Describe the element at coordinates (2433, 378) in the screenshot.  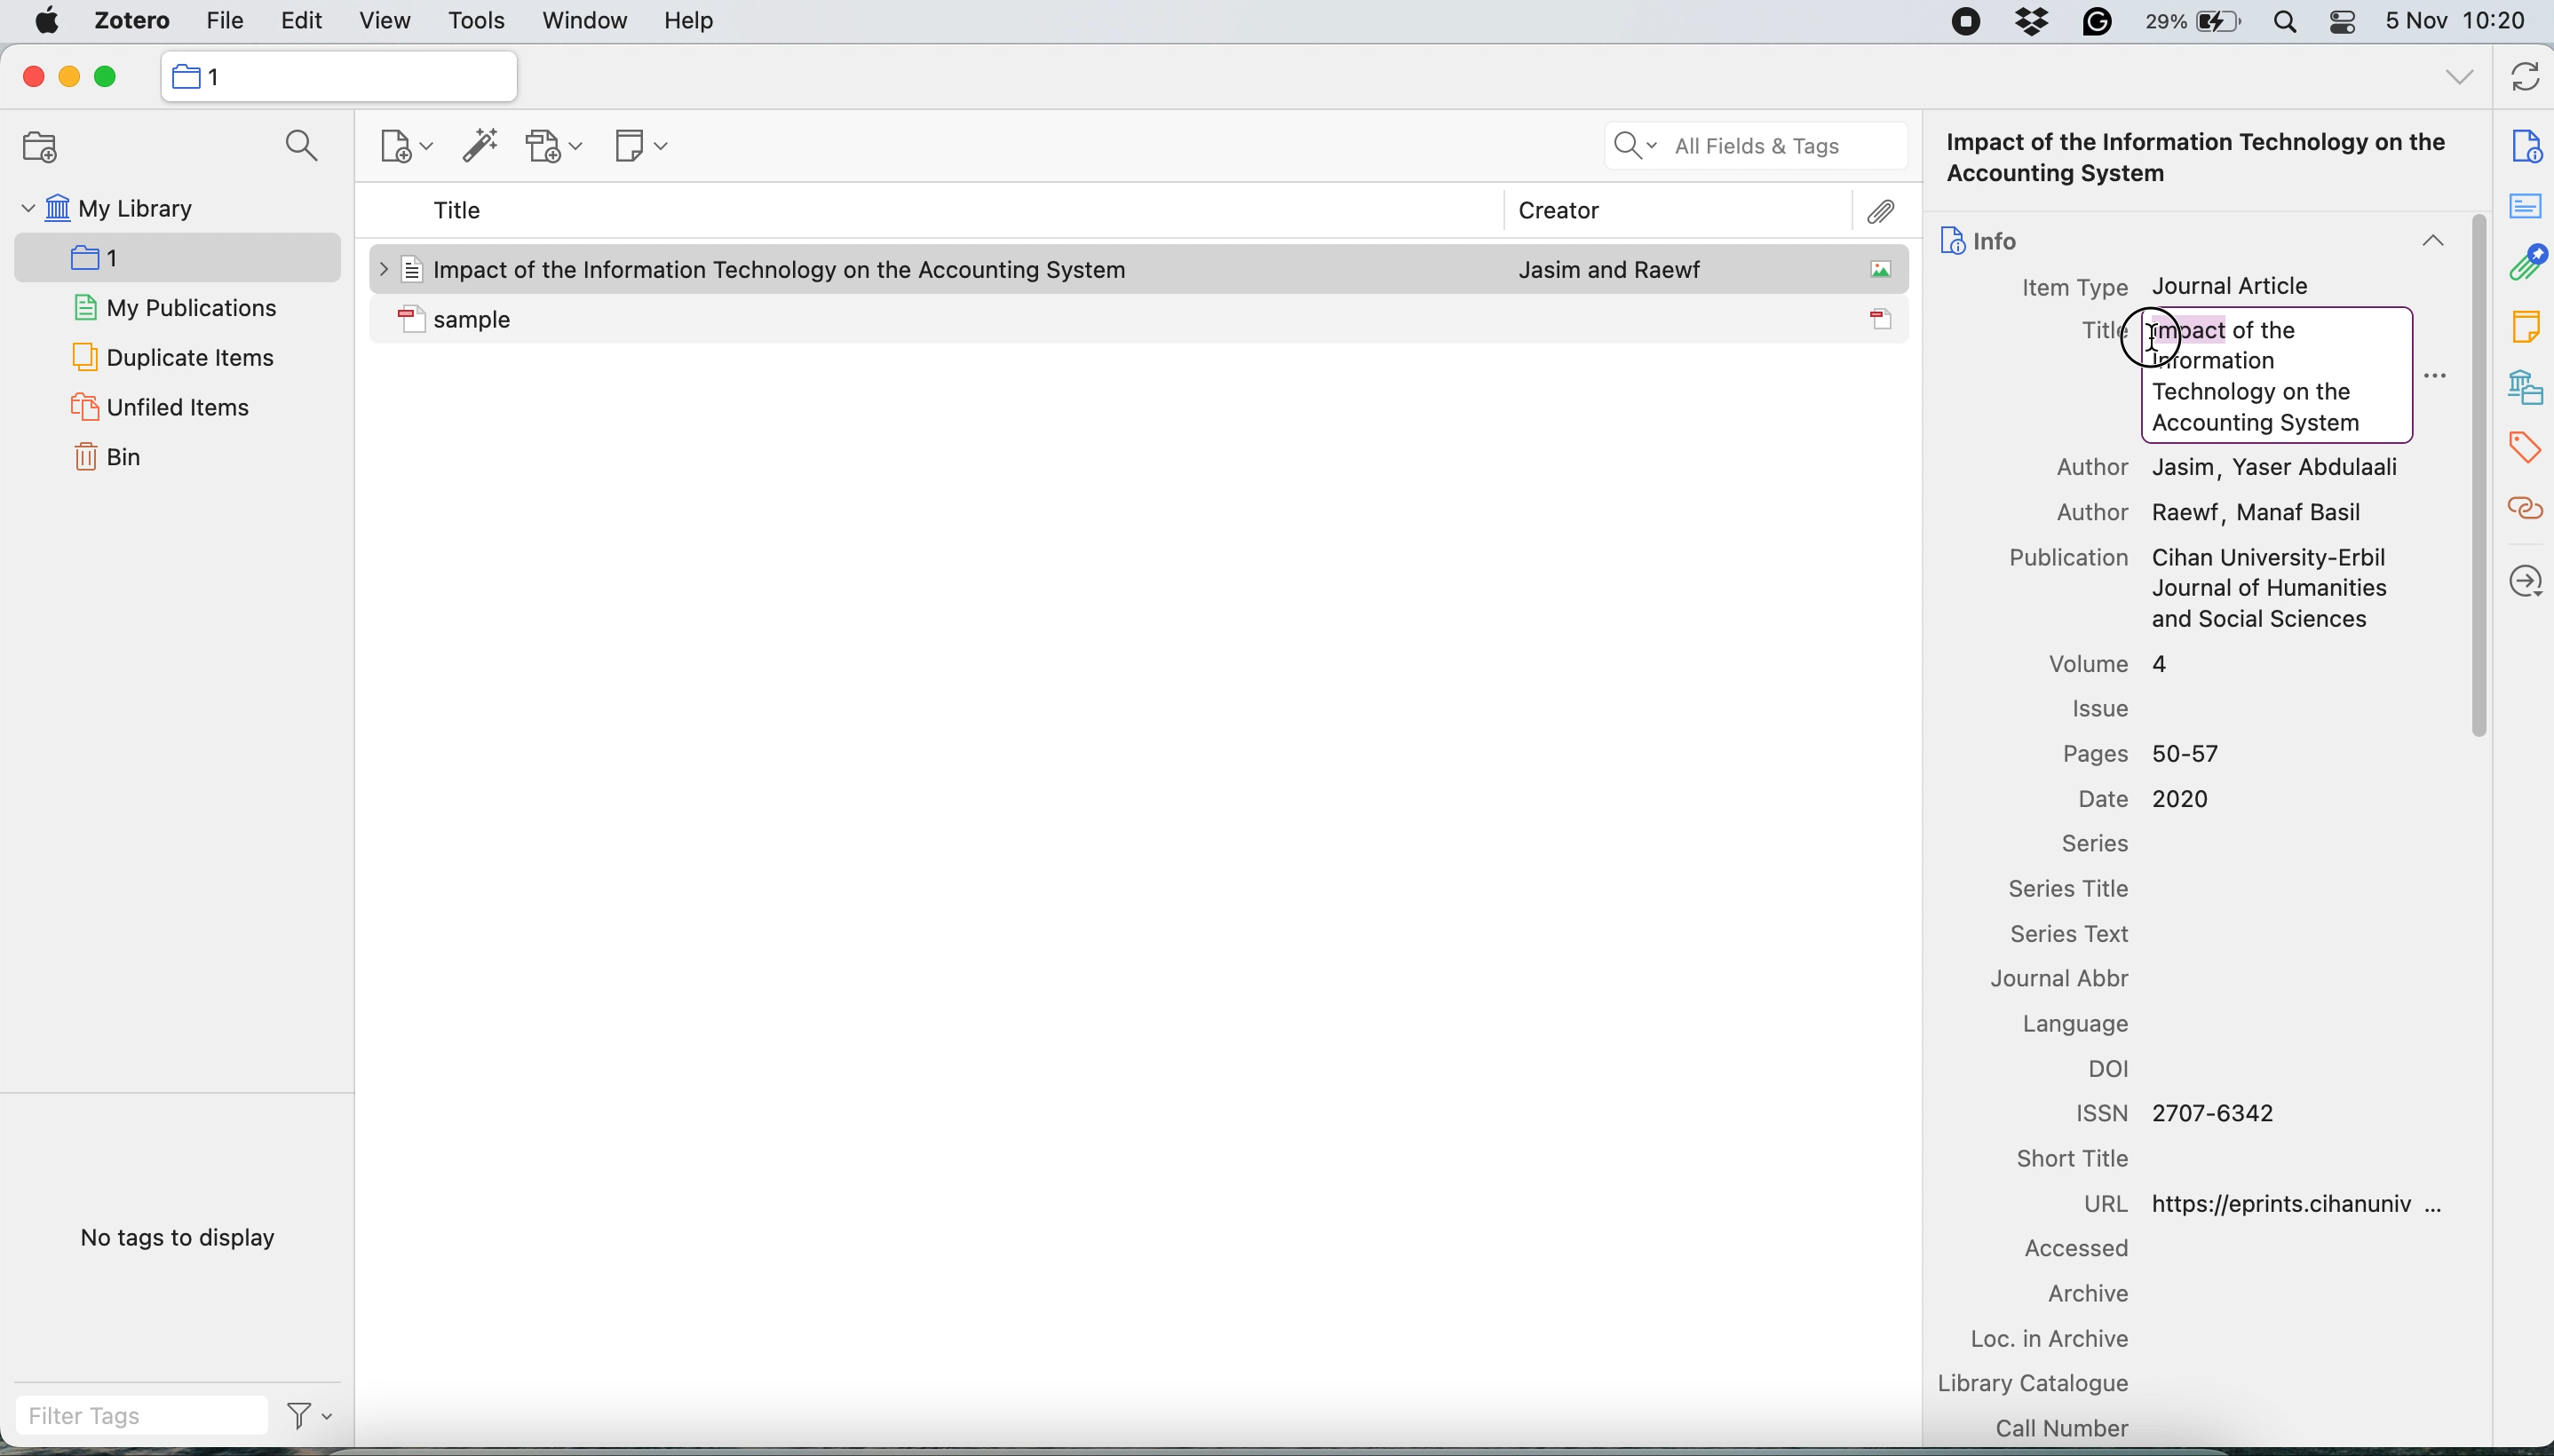
I see `more options` at that location.